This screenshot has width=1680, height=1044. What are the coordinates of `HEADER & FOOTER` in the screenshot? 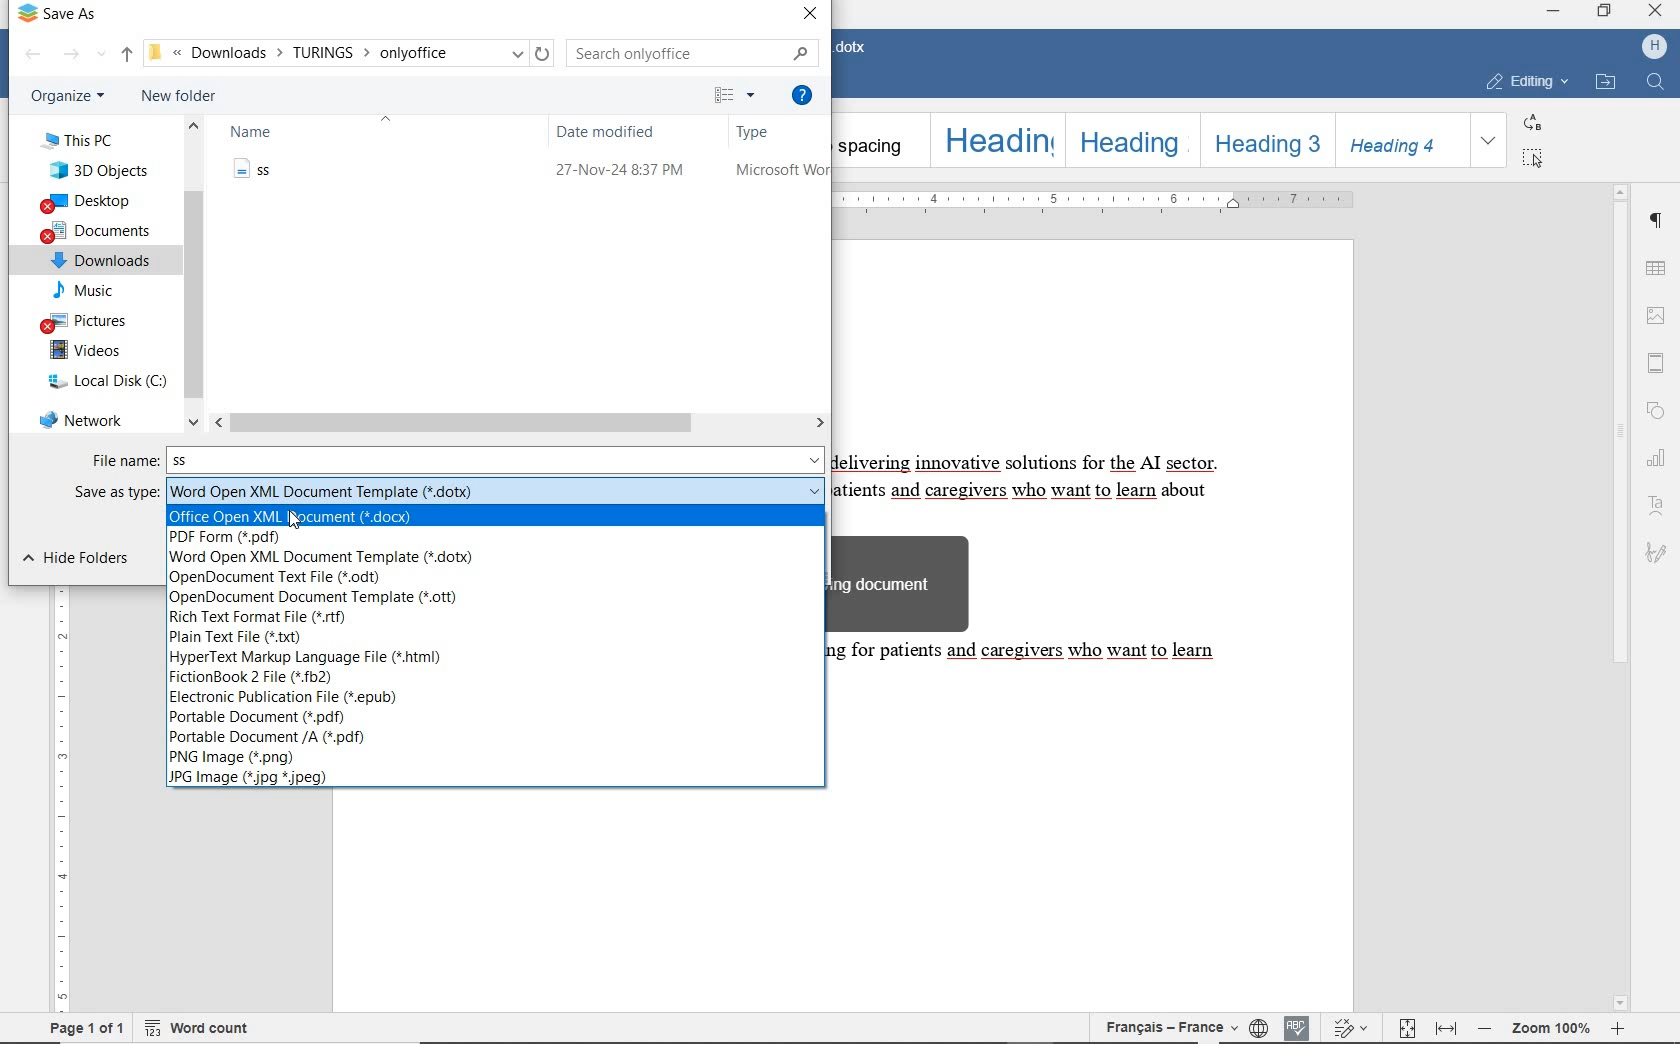 It's located at (1657, 364).